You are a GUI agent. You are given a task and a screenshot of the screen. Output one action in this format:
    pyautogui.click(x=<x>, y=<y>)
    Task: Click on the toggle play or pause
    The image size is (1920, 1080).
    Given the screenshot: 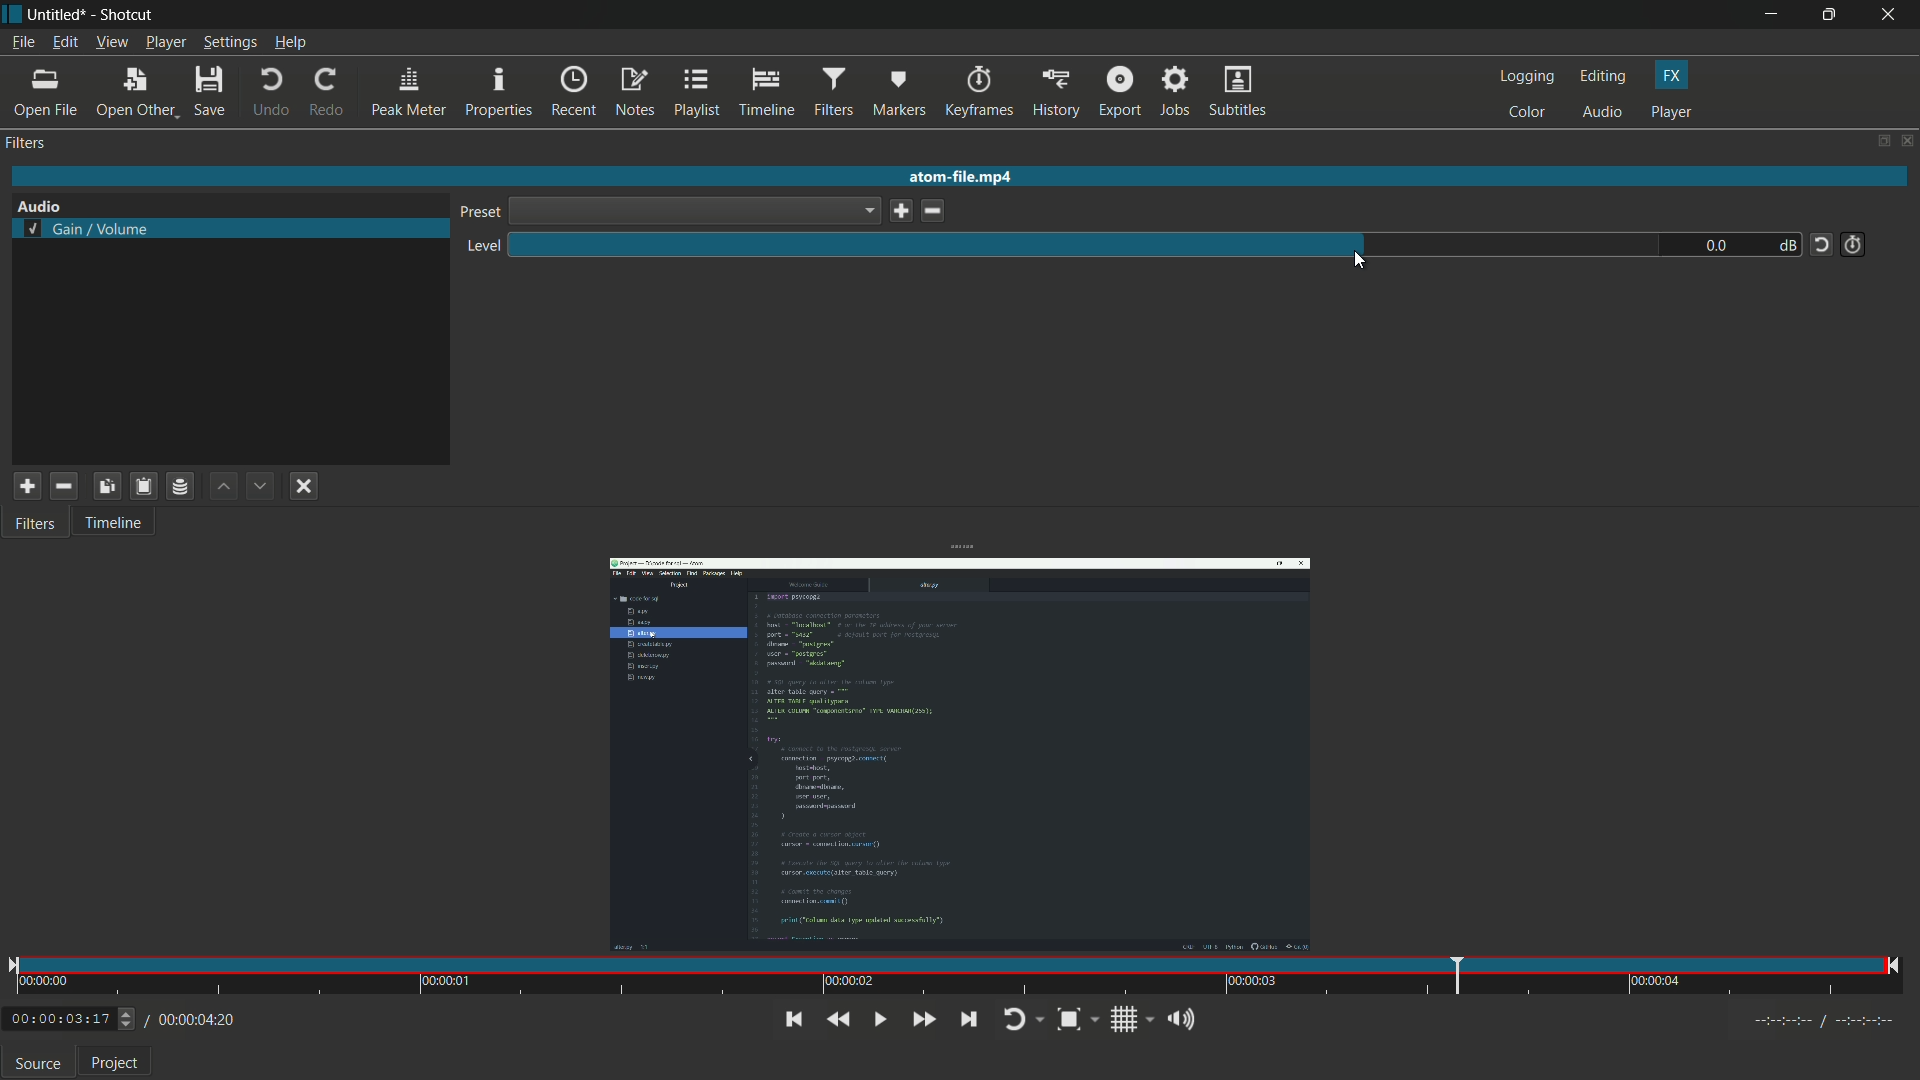 What is the action you would take?
    pyautogui.click(x=879, y=1020)
    